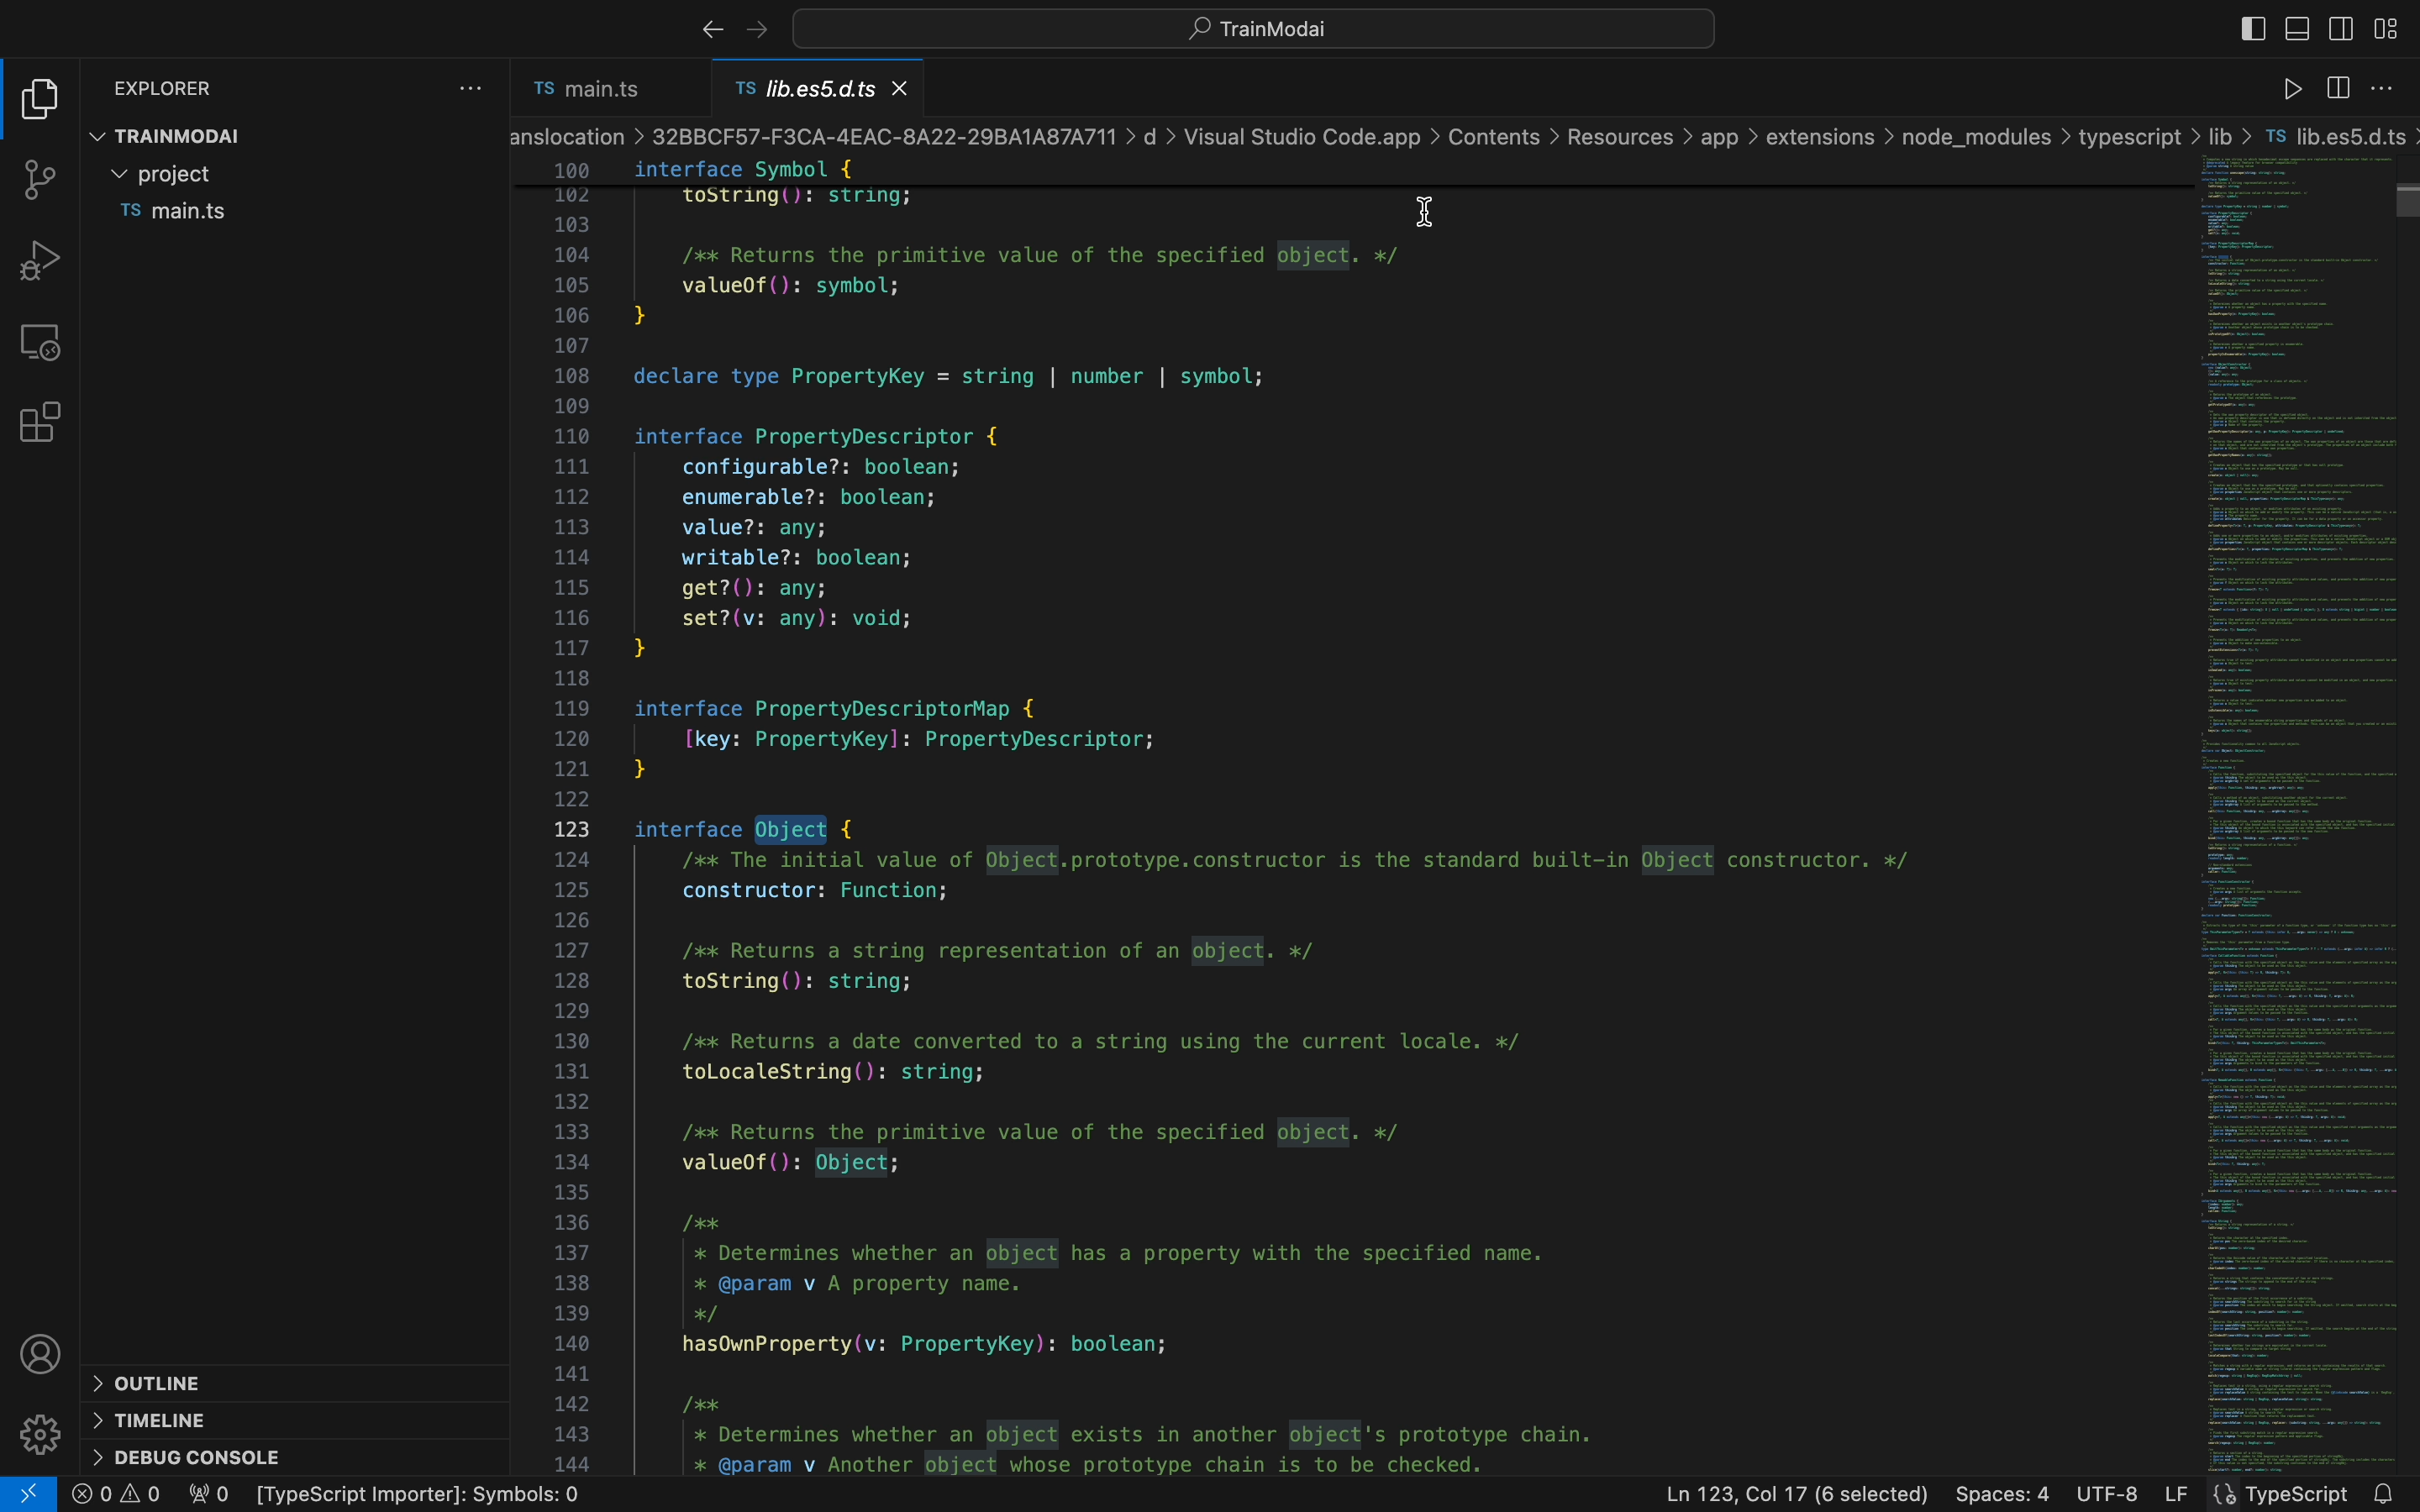 Image resolution: width=2420 pixels, height=1512 pixels. Describe the element at coordinates (1732, 1491) in the screenshot. I see `Ln 1, Col 16` at that location.